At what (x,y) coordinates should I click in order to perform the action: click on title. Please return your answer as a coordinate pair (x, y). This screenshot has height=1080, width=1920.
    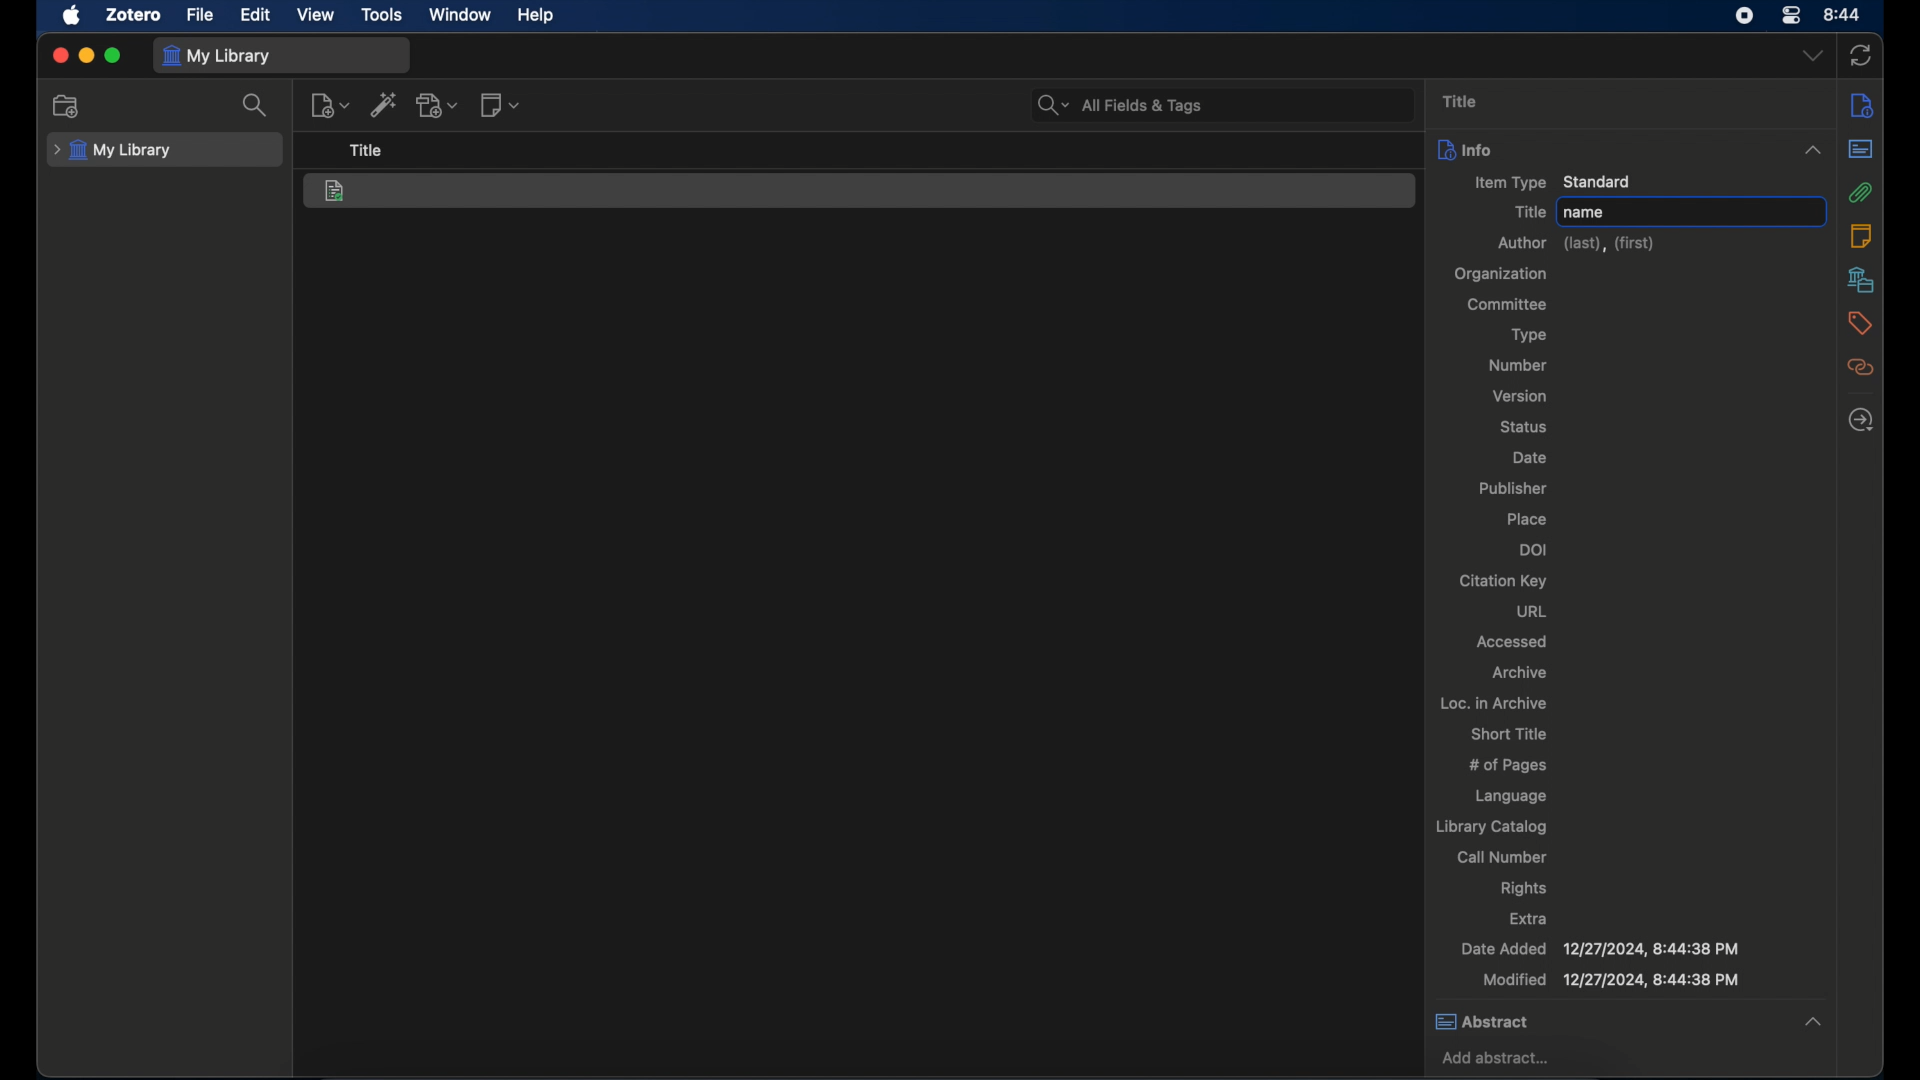
    Looking at the image, I should click on (1529, 212).